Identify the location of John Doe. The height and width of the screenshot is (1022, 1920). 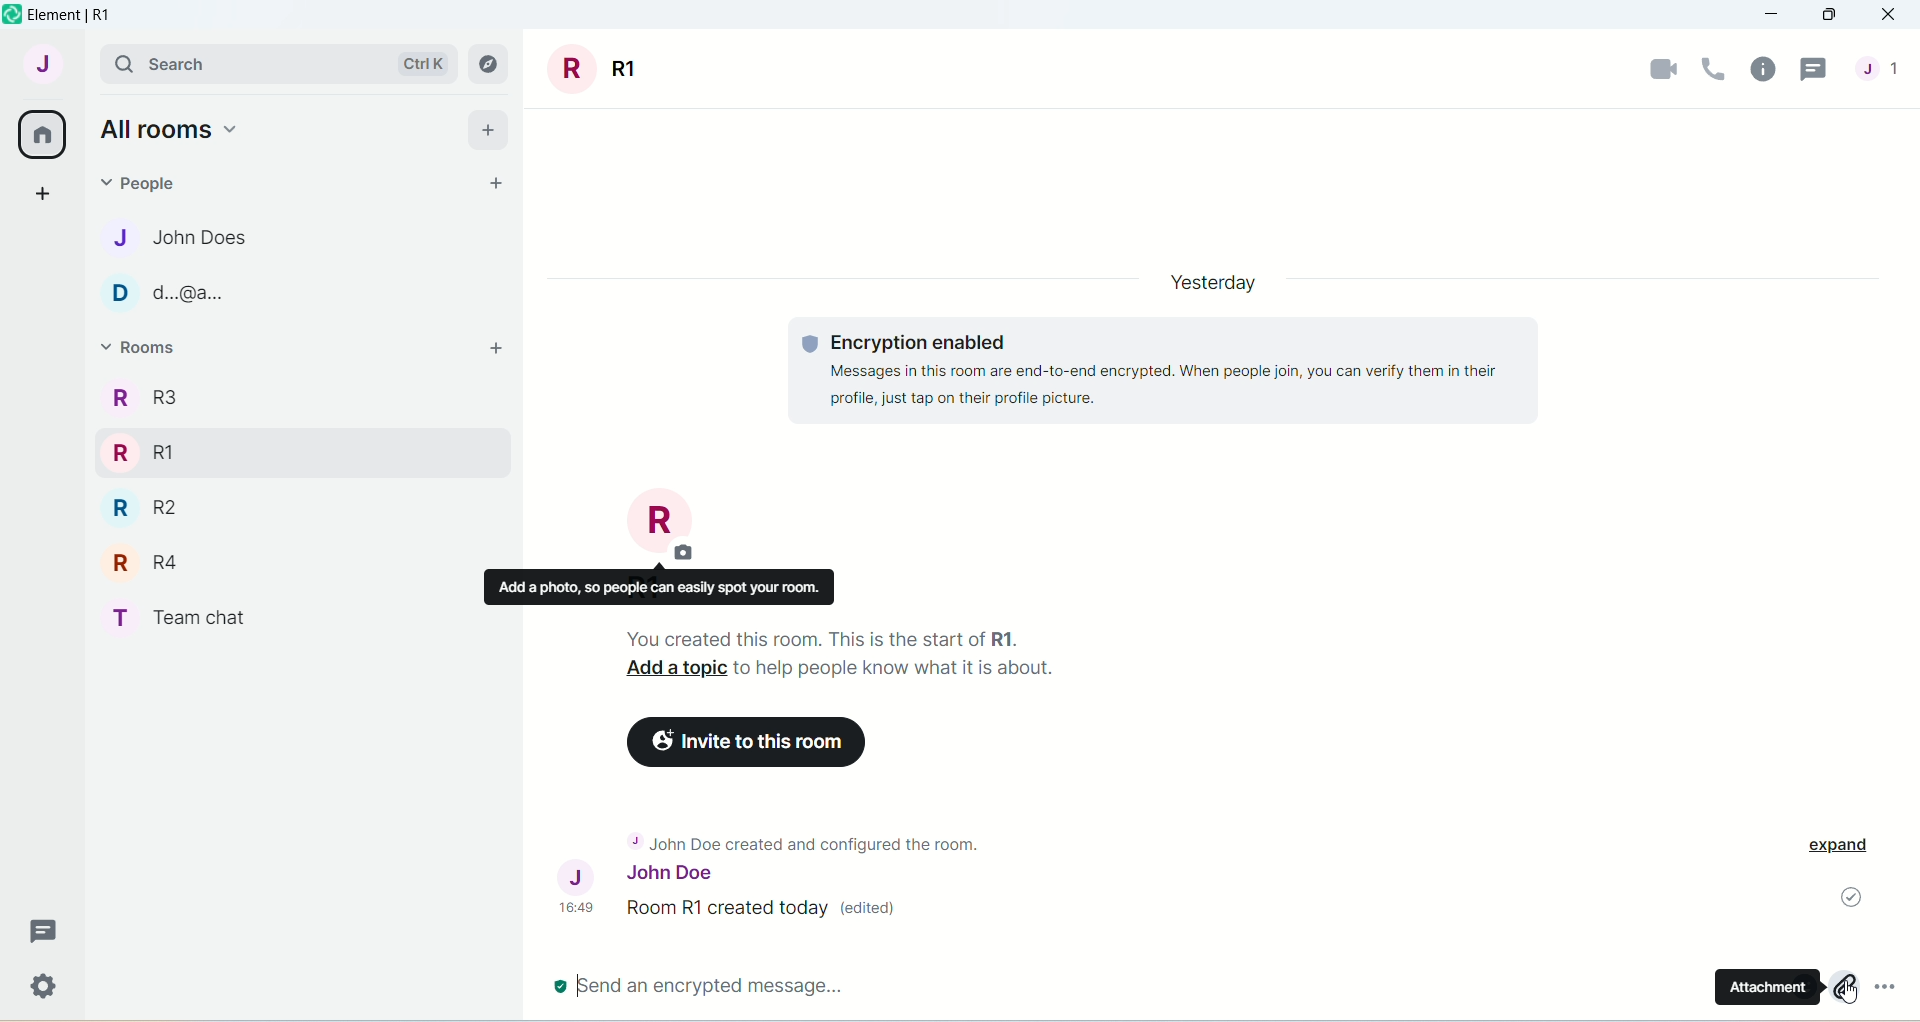
(633, 875).